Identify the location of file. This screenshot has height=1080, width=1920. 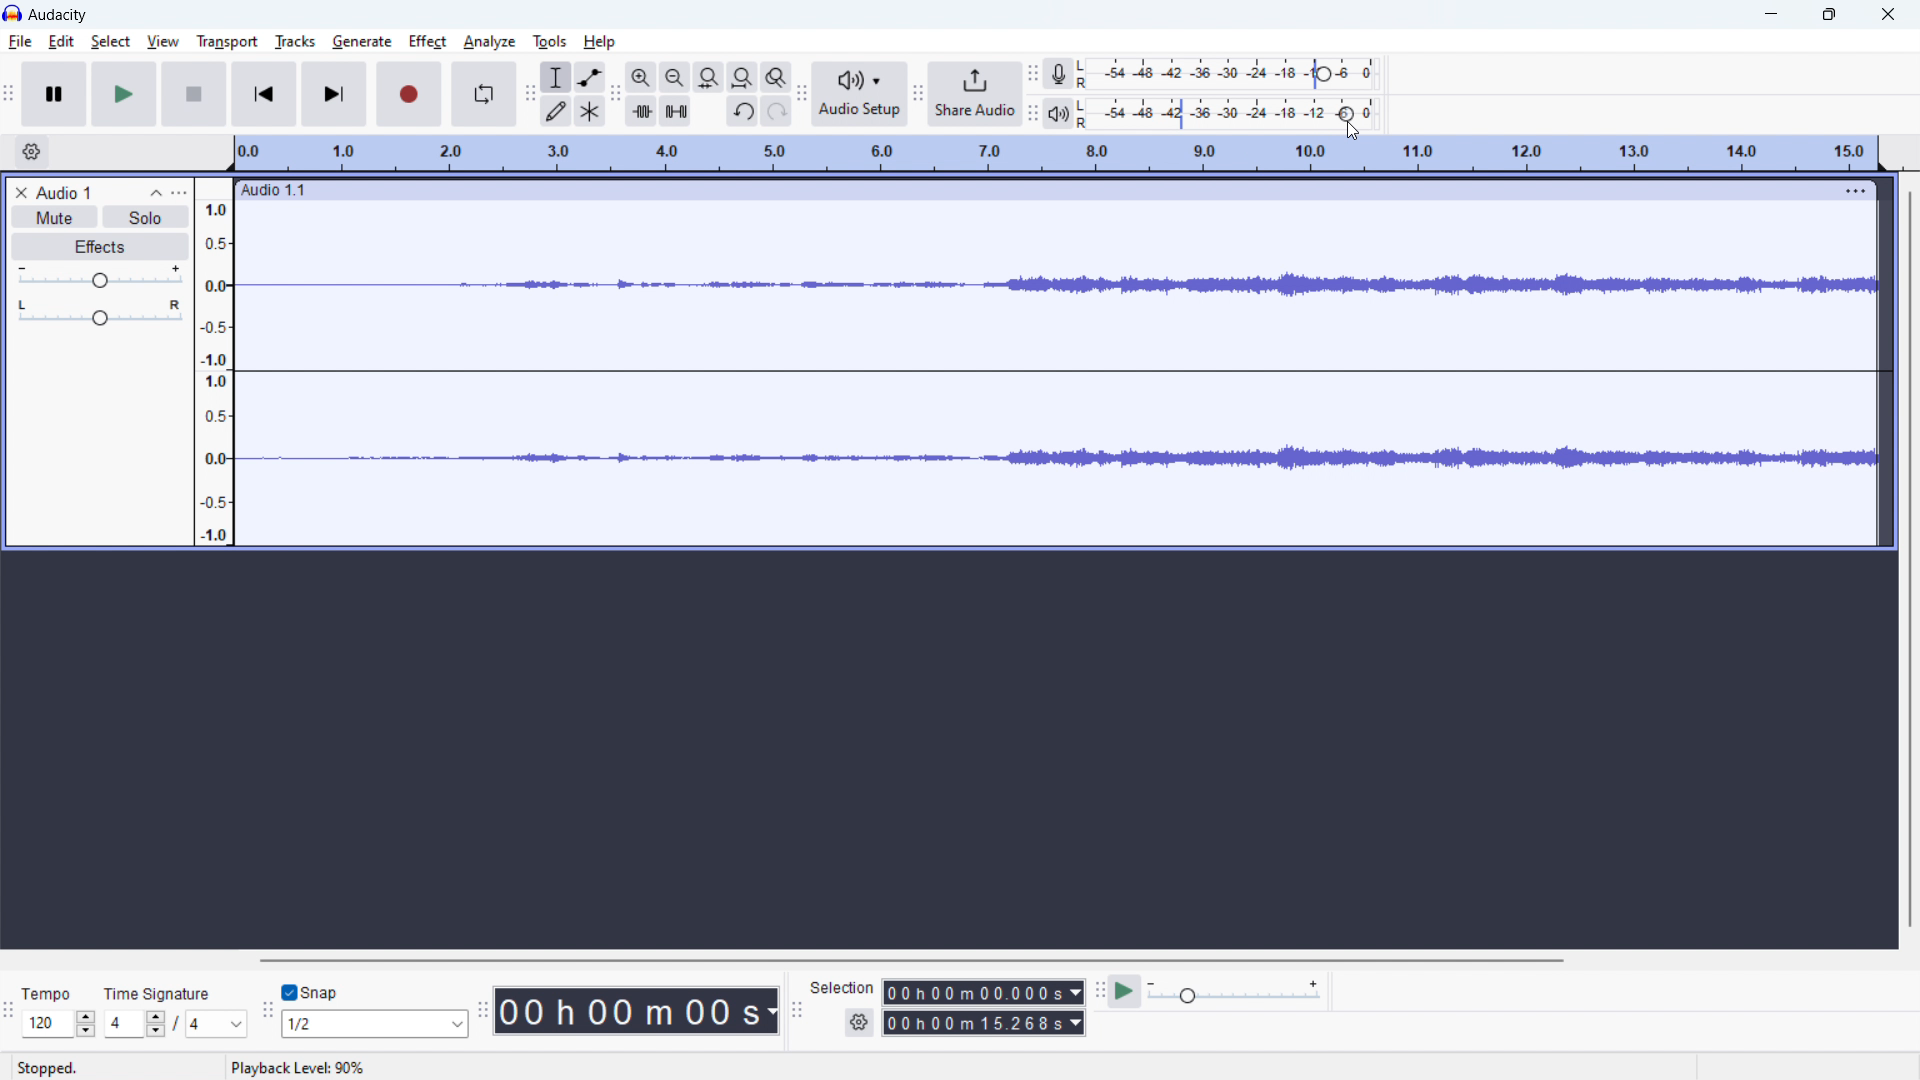
(20, 41).